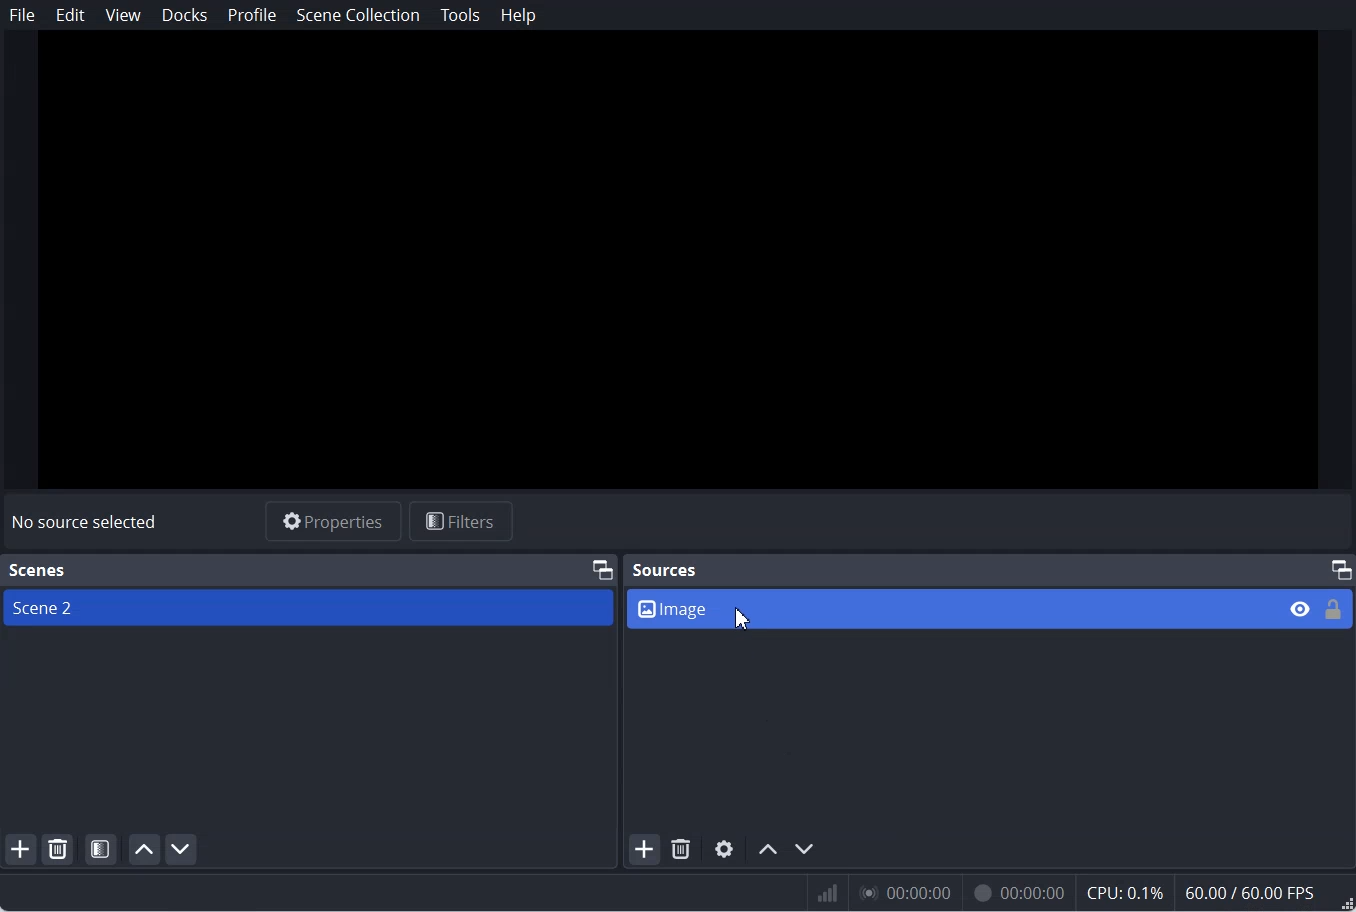  Describe the element at coordinates (22, 15) in the screenshot. I see `File` at that location.